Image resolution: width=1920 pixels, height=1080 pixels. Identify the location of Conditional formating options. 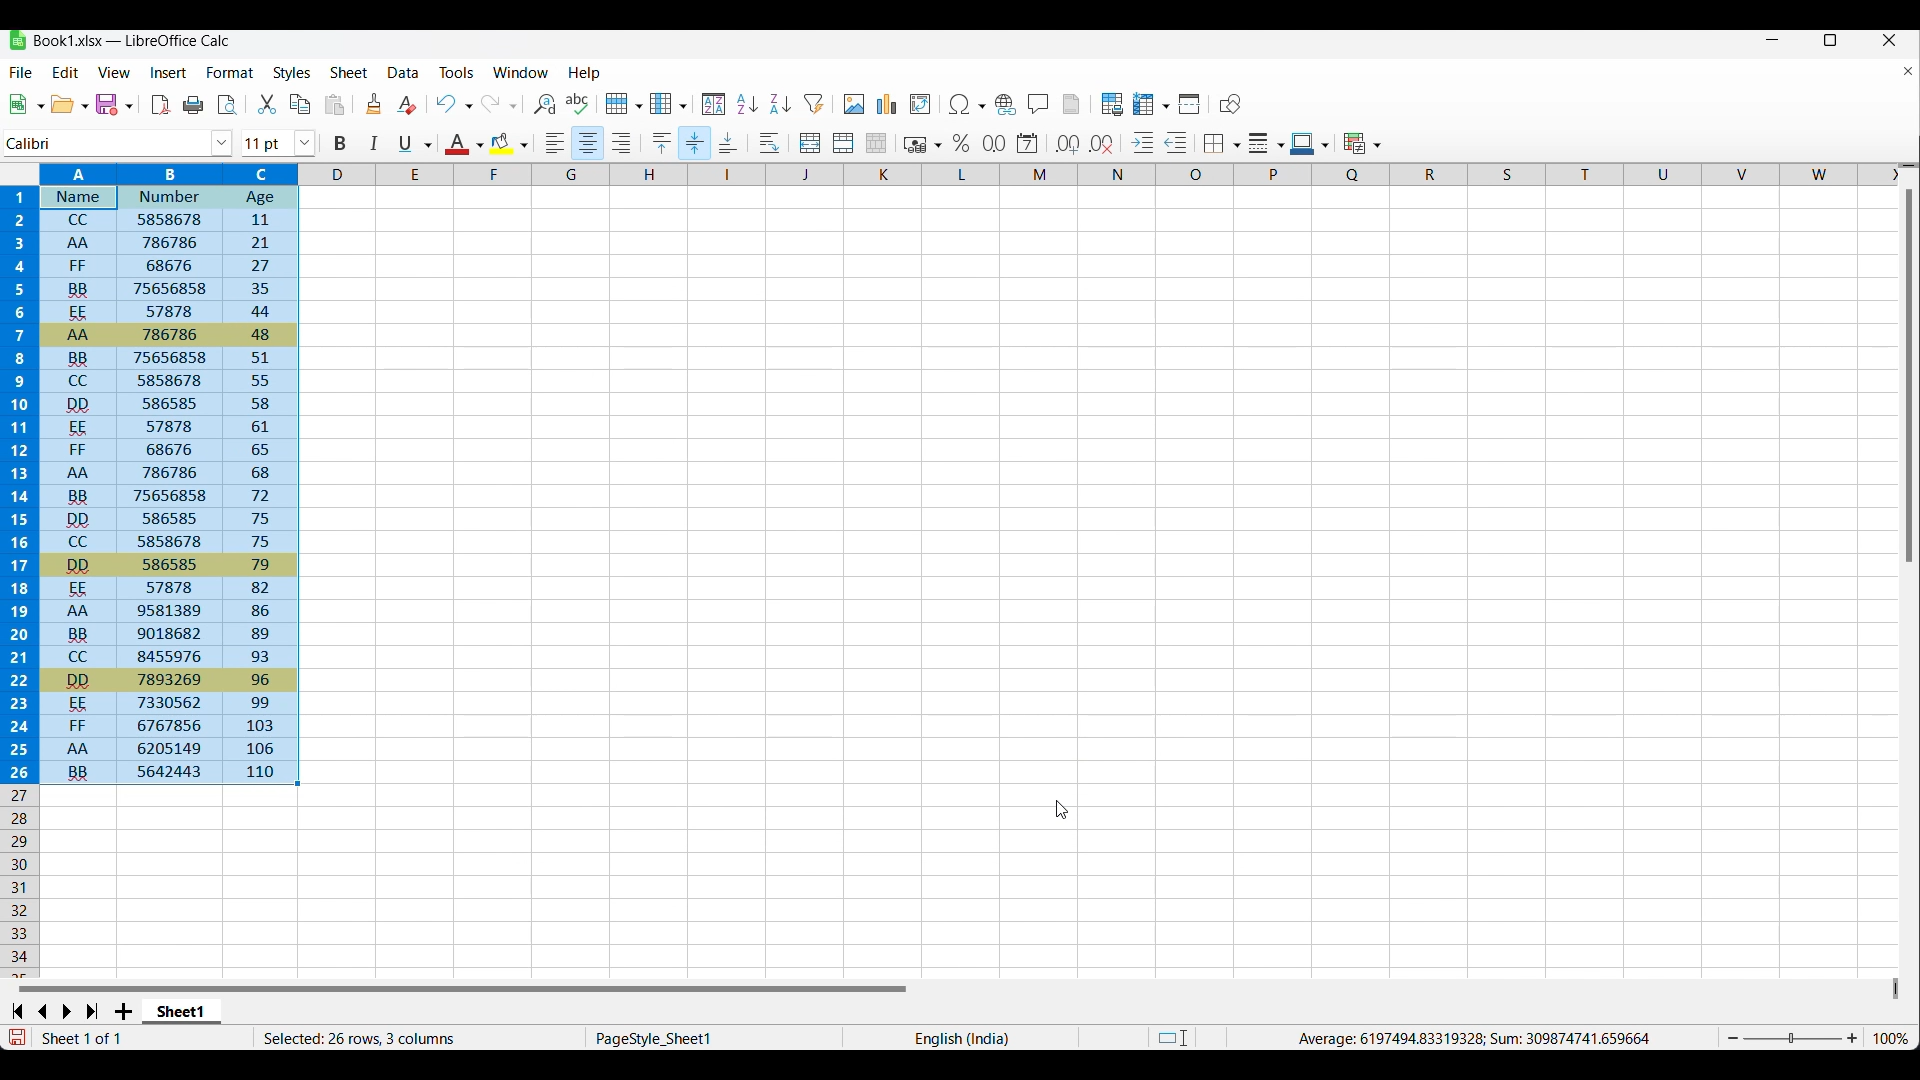
(1362, 143).